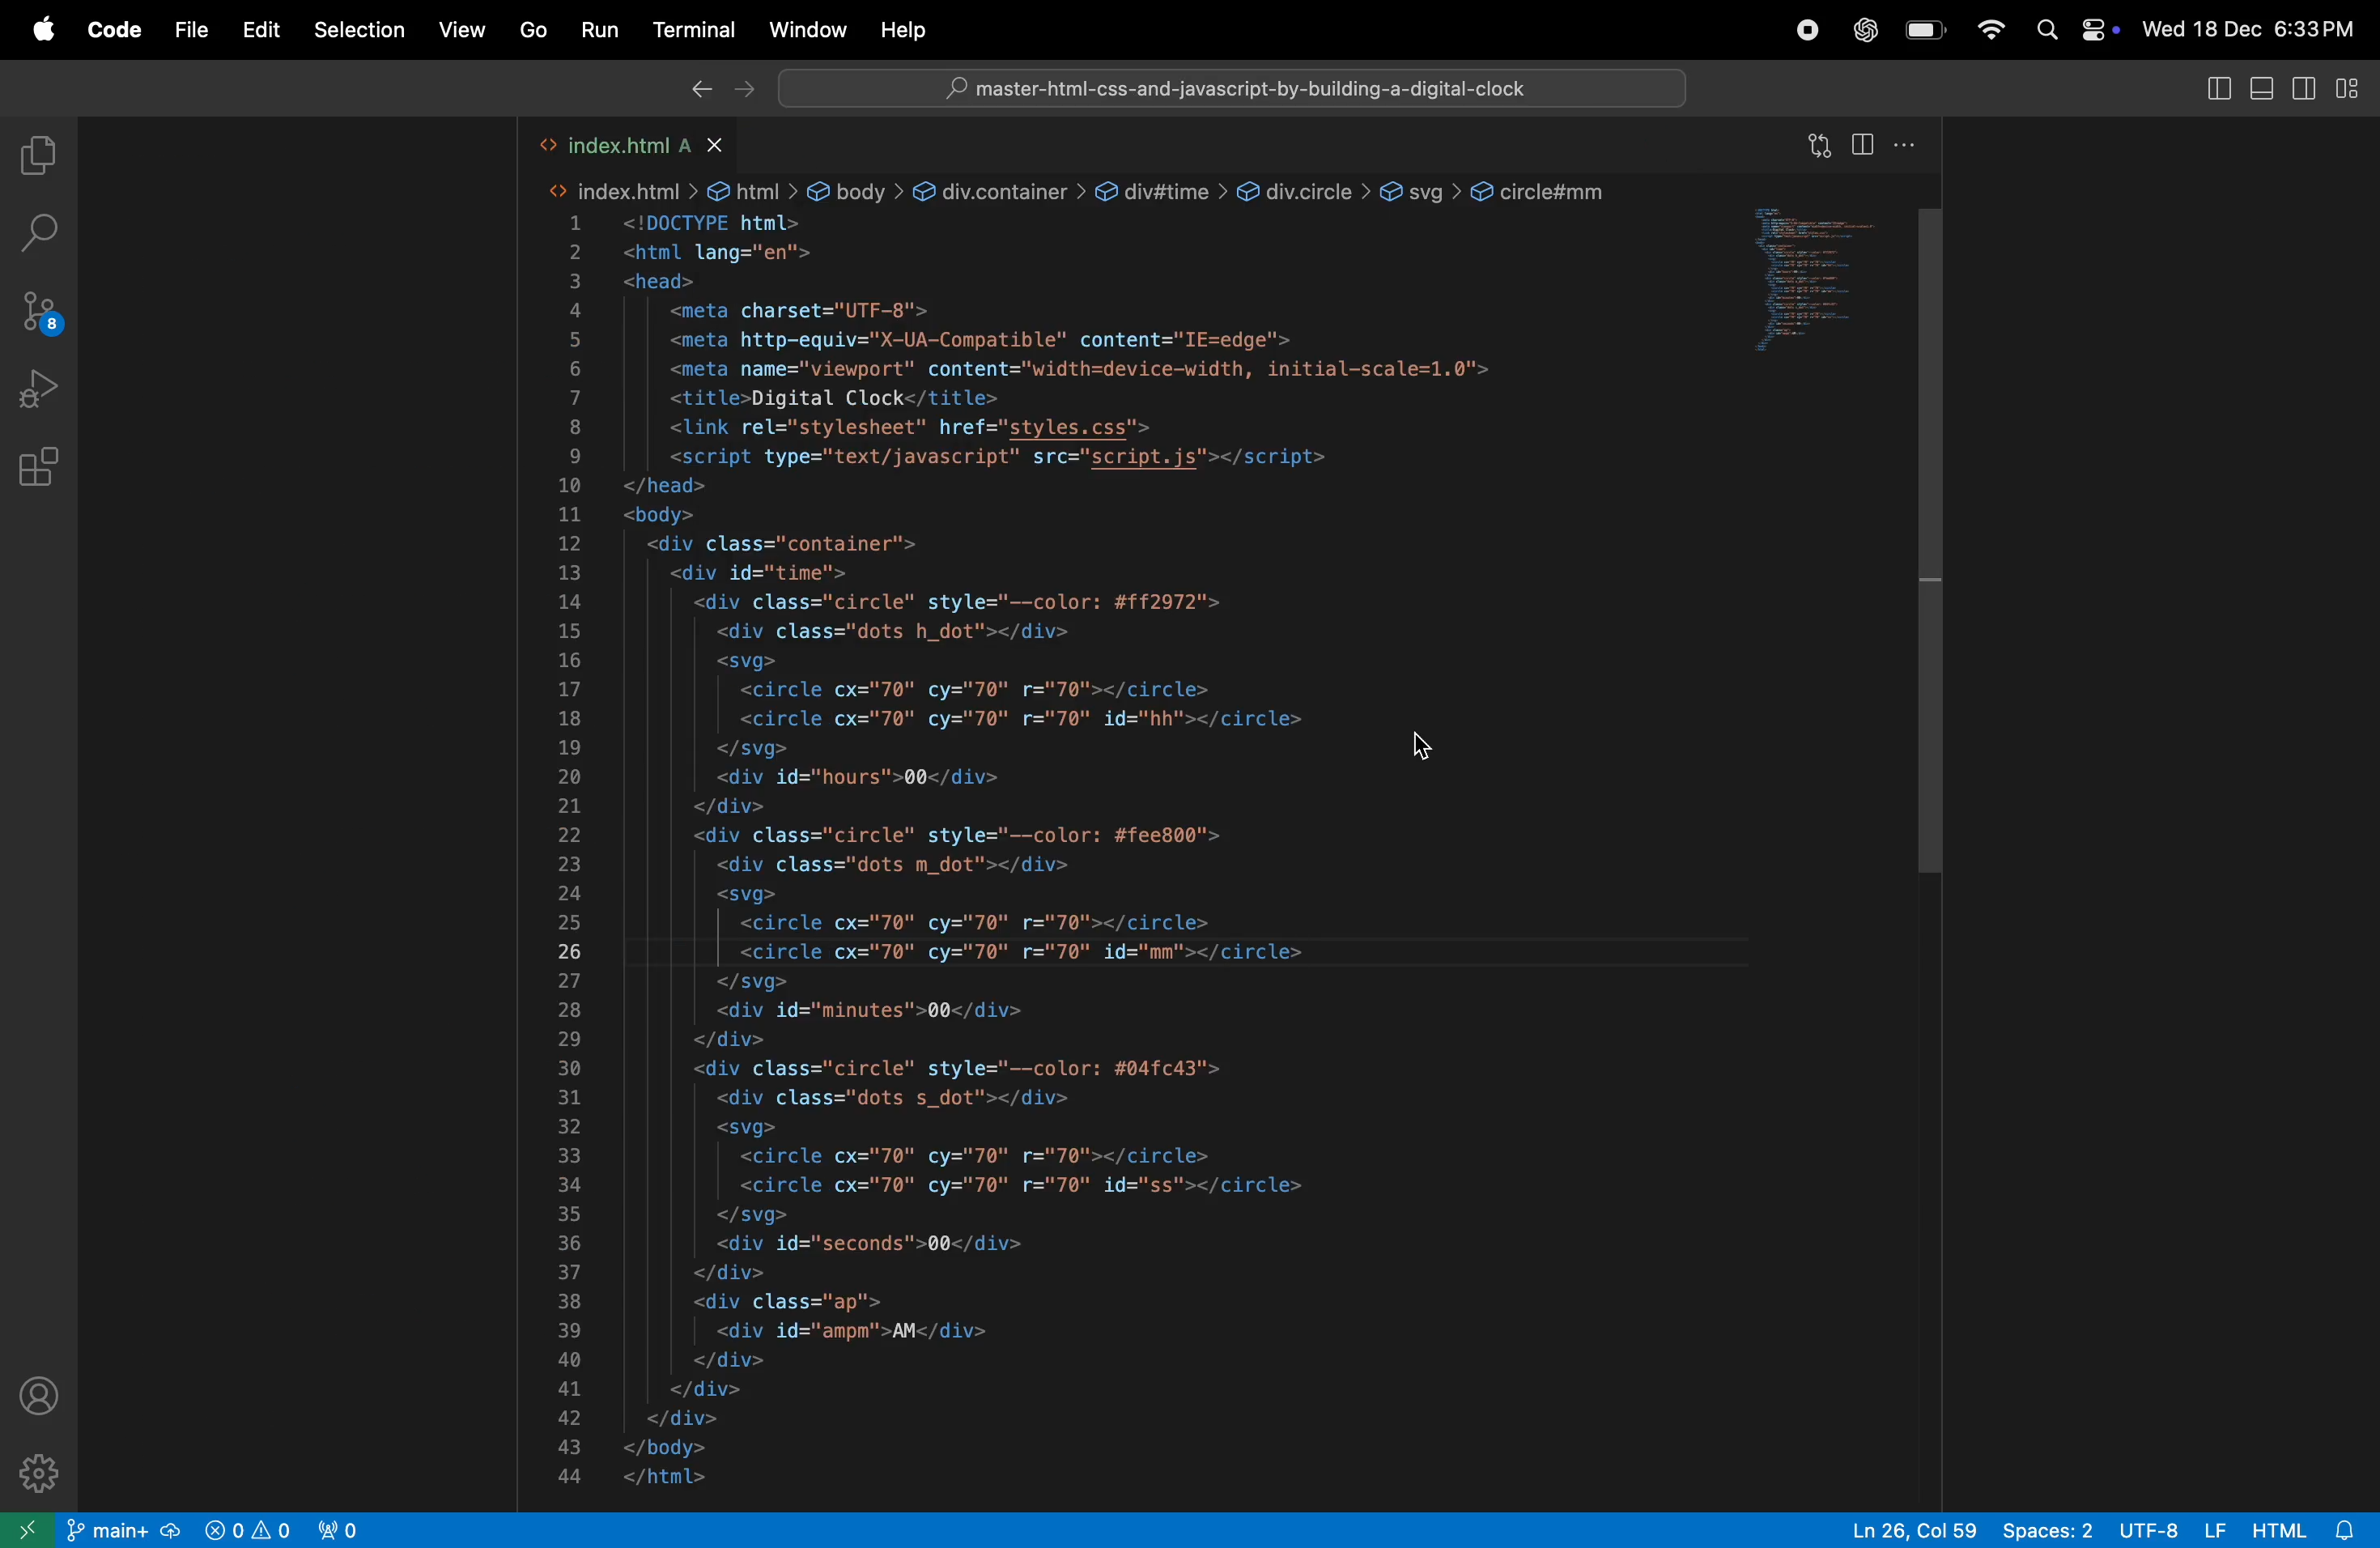  I want to click on view port 2, so click(346, 1531).